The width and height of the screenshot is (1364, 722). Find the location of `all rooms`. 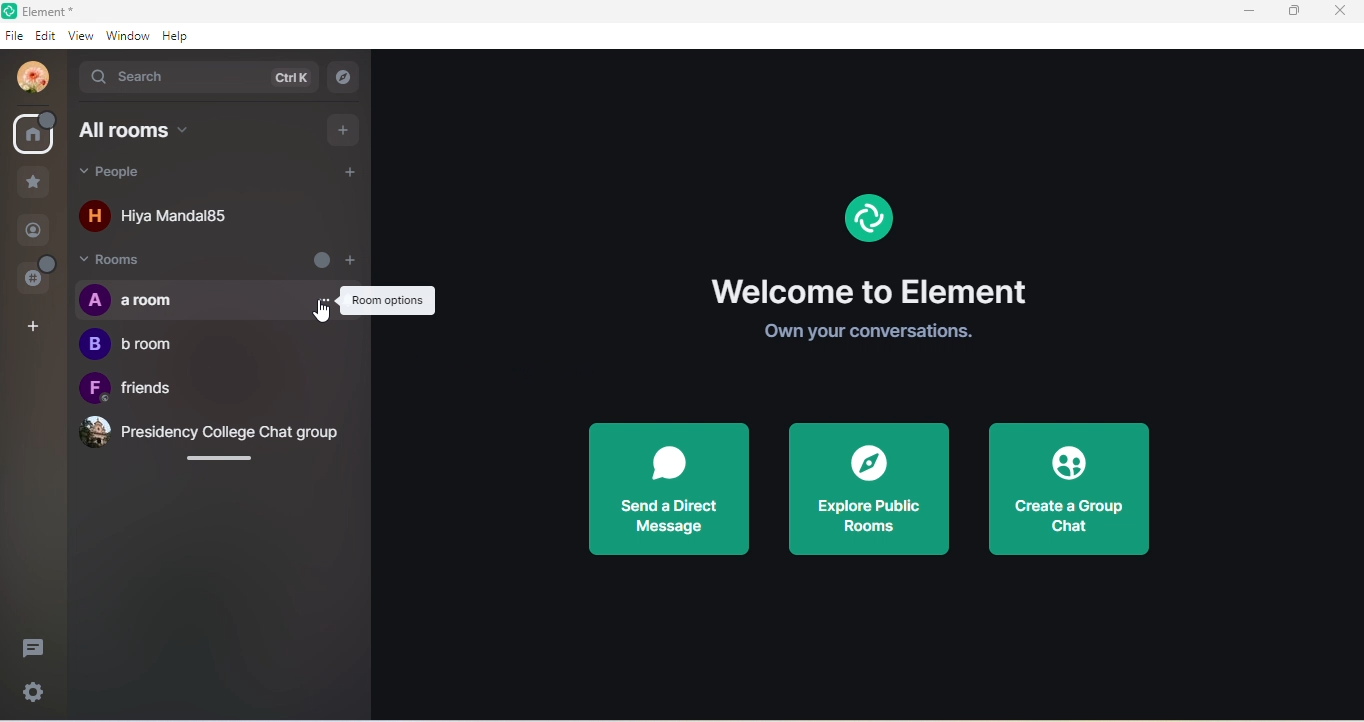

all rooms is located at coordinates (147, 132).